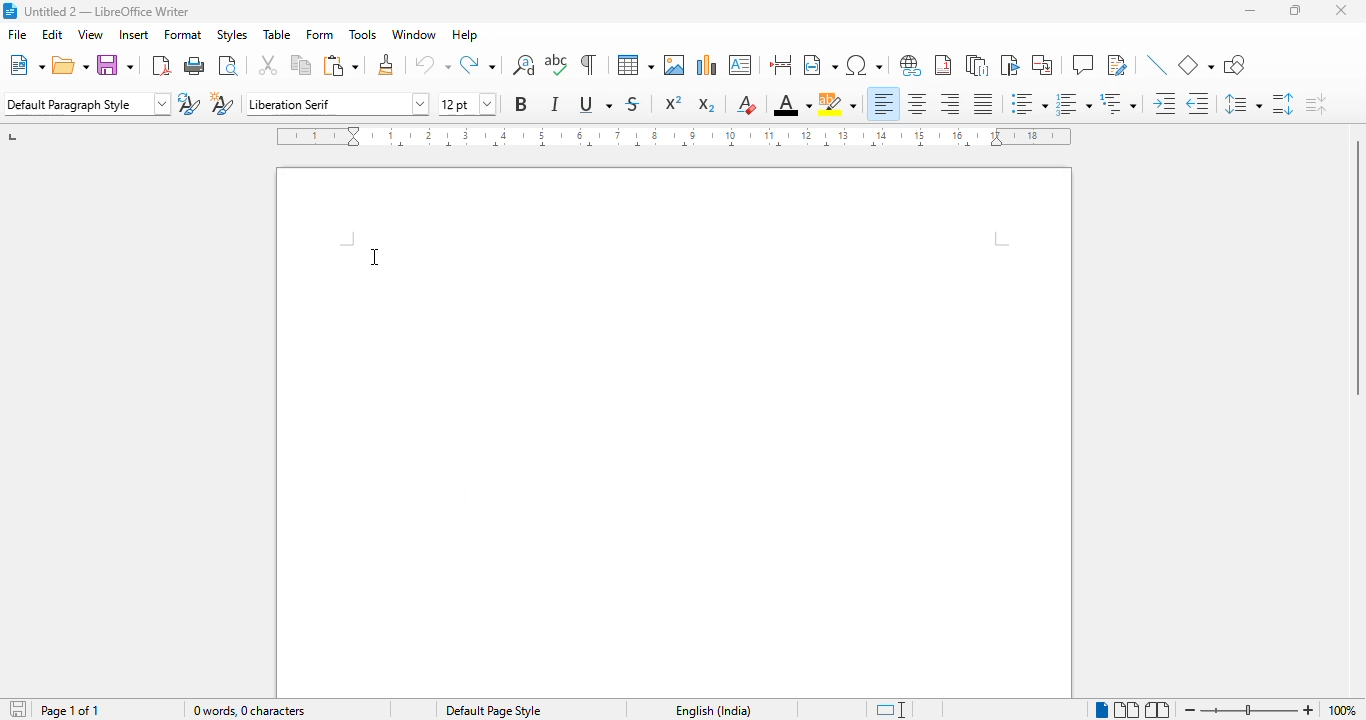 The width and height of the screenshot is (1366, 720). I want to click on new, so click(25, 64).